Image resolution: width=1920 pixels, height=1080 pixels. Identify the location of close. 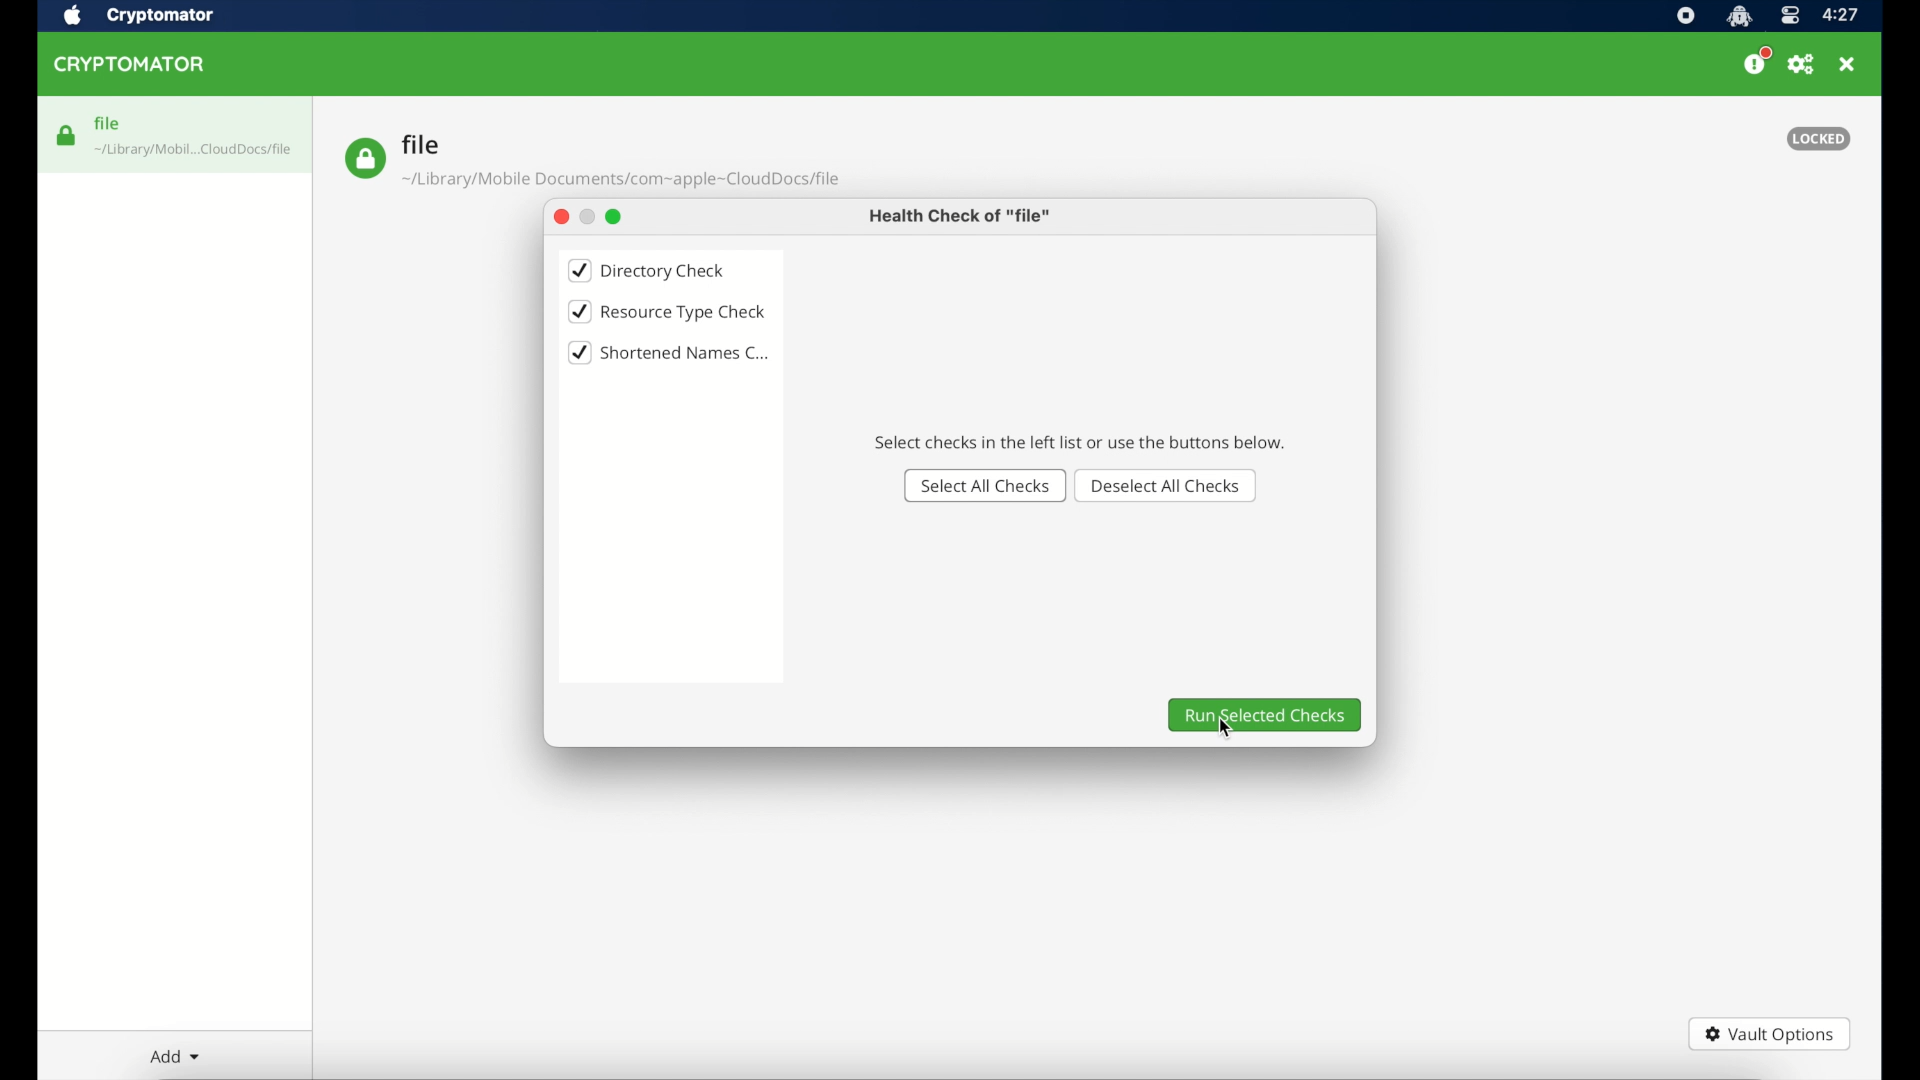
(557, 217).